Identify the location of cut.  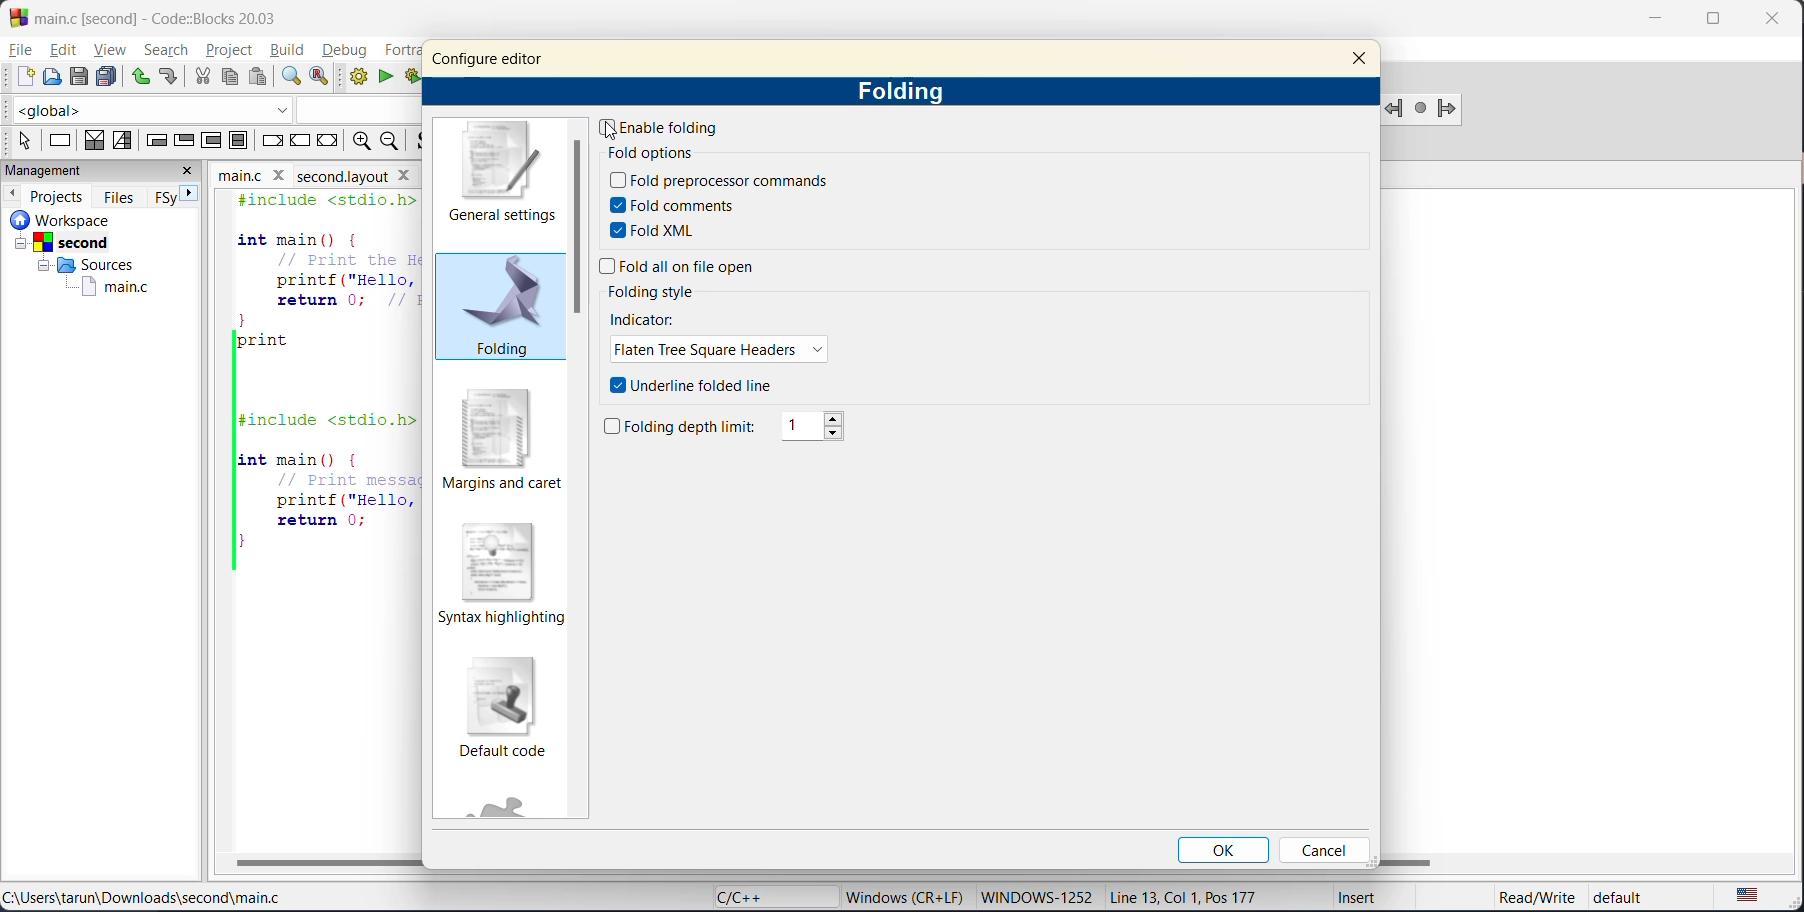
(201, 77).